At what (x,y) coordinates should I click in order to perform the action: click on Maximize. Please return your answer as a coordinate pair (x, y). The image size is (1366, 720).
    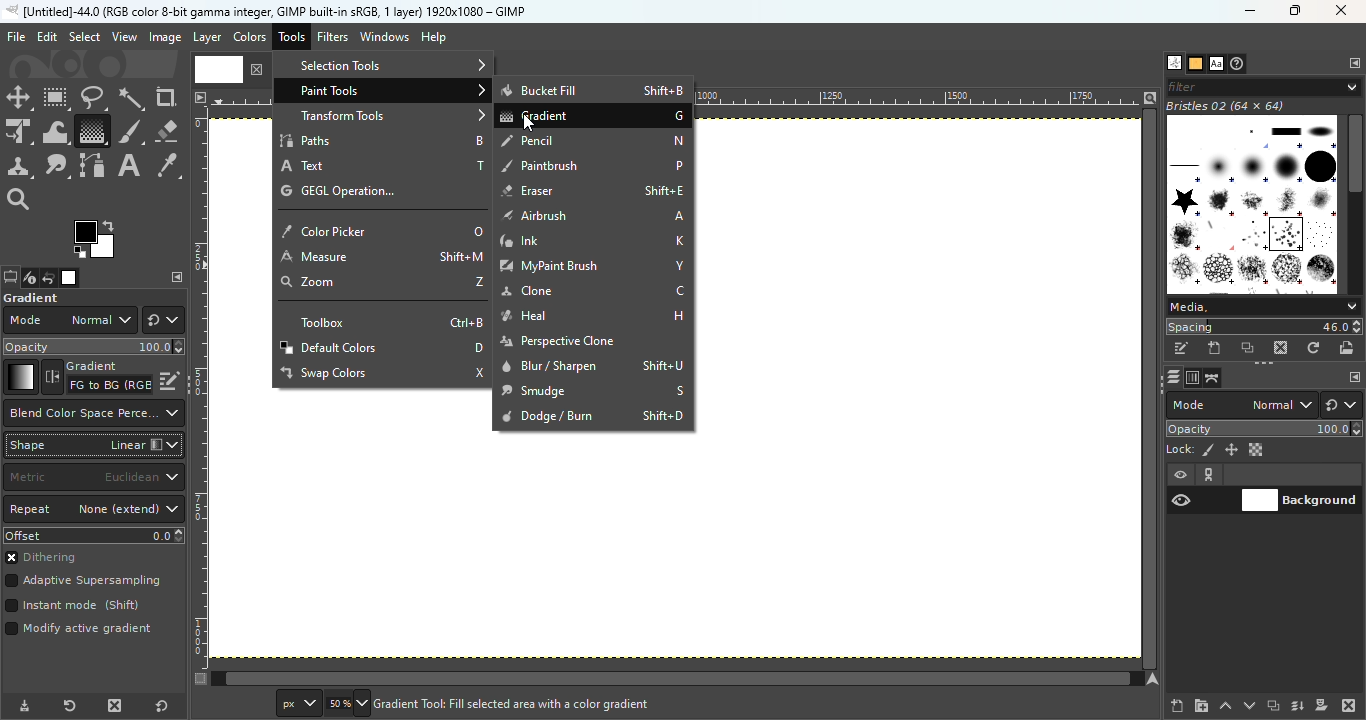
    Looking at the image, I should click on (1300, 11).